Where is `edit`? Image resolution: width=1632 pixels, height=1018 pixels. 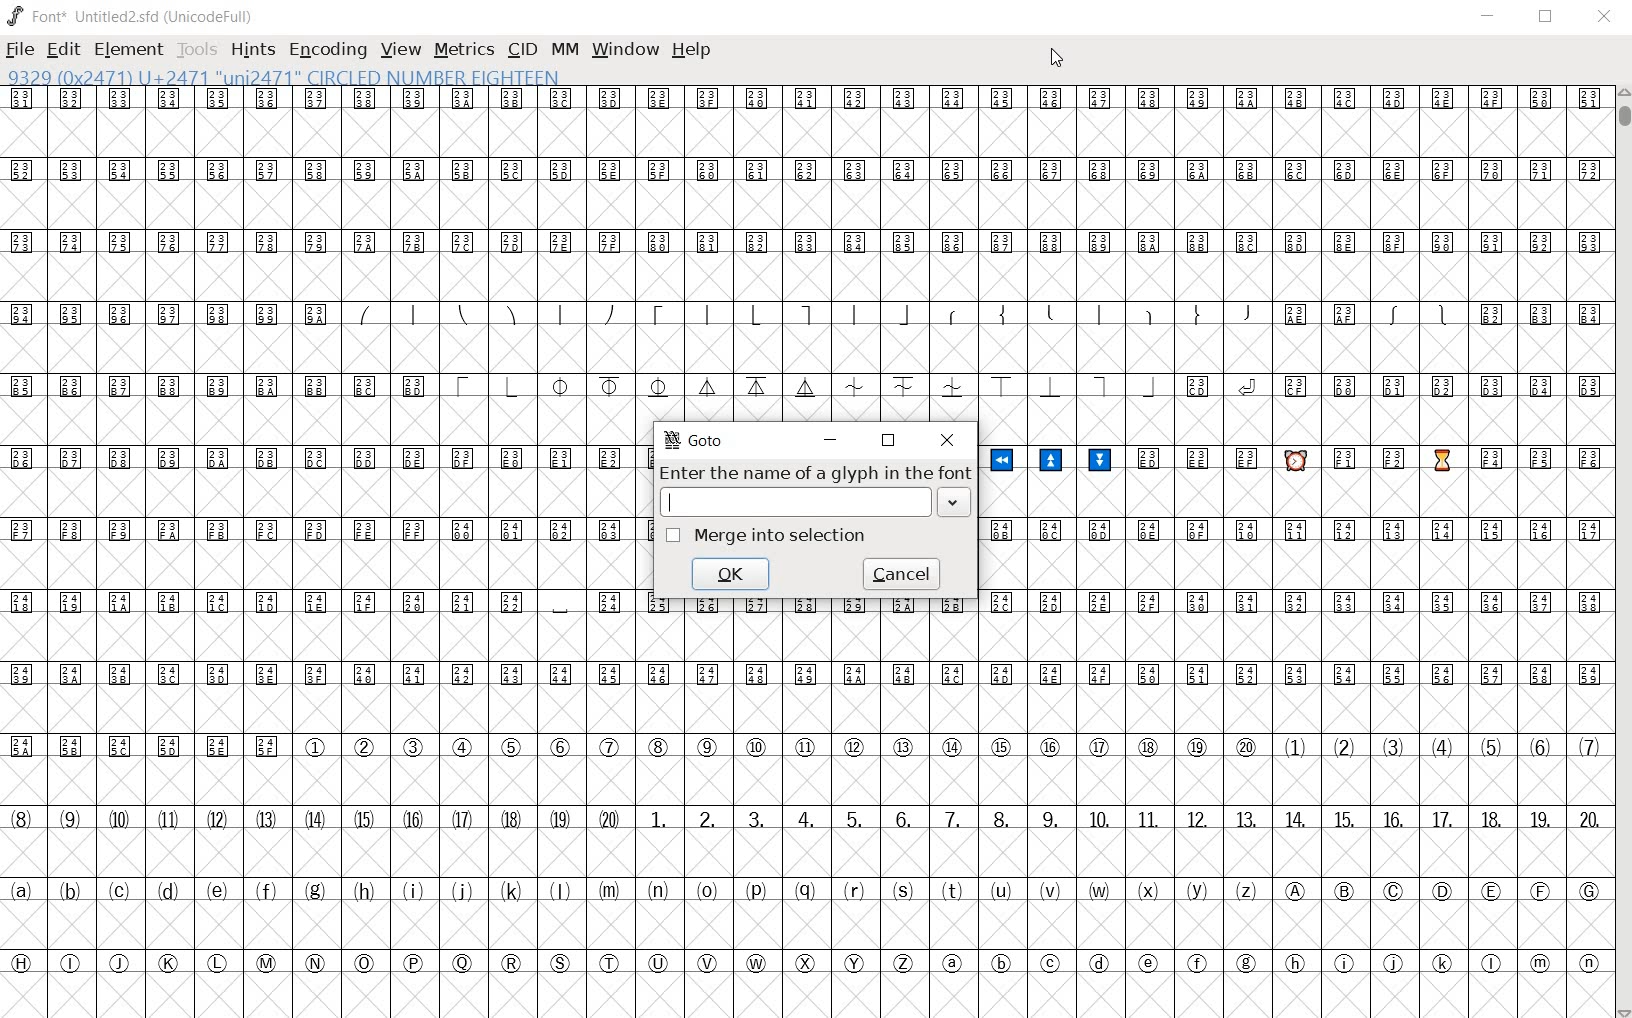 edit is located at coordinates (62, 49).